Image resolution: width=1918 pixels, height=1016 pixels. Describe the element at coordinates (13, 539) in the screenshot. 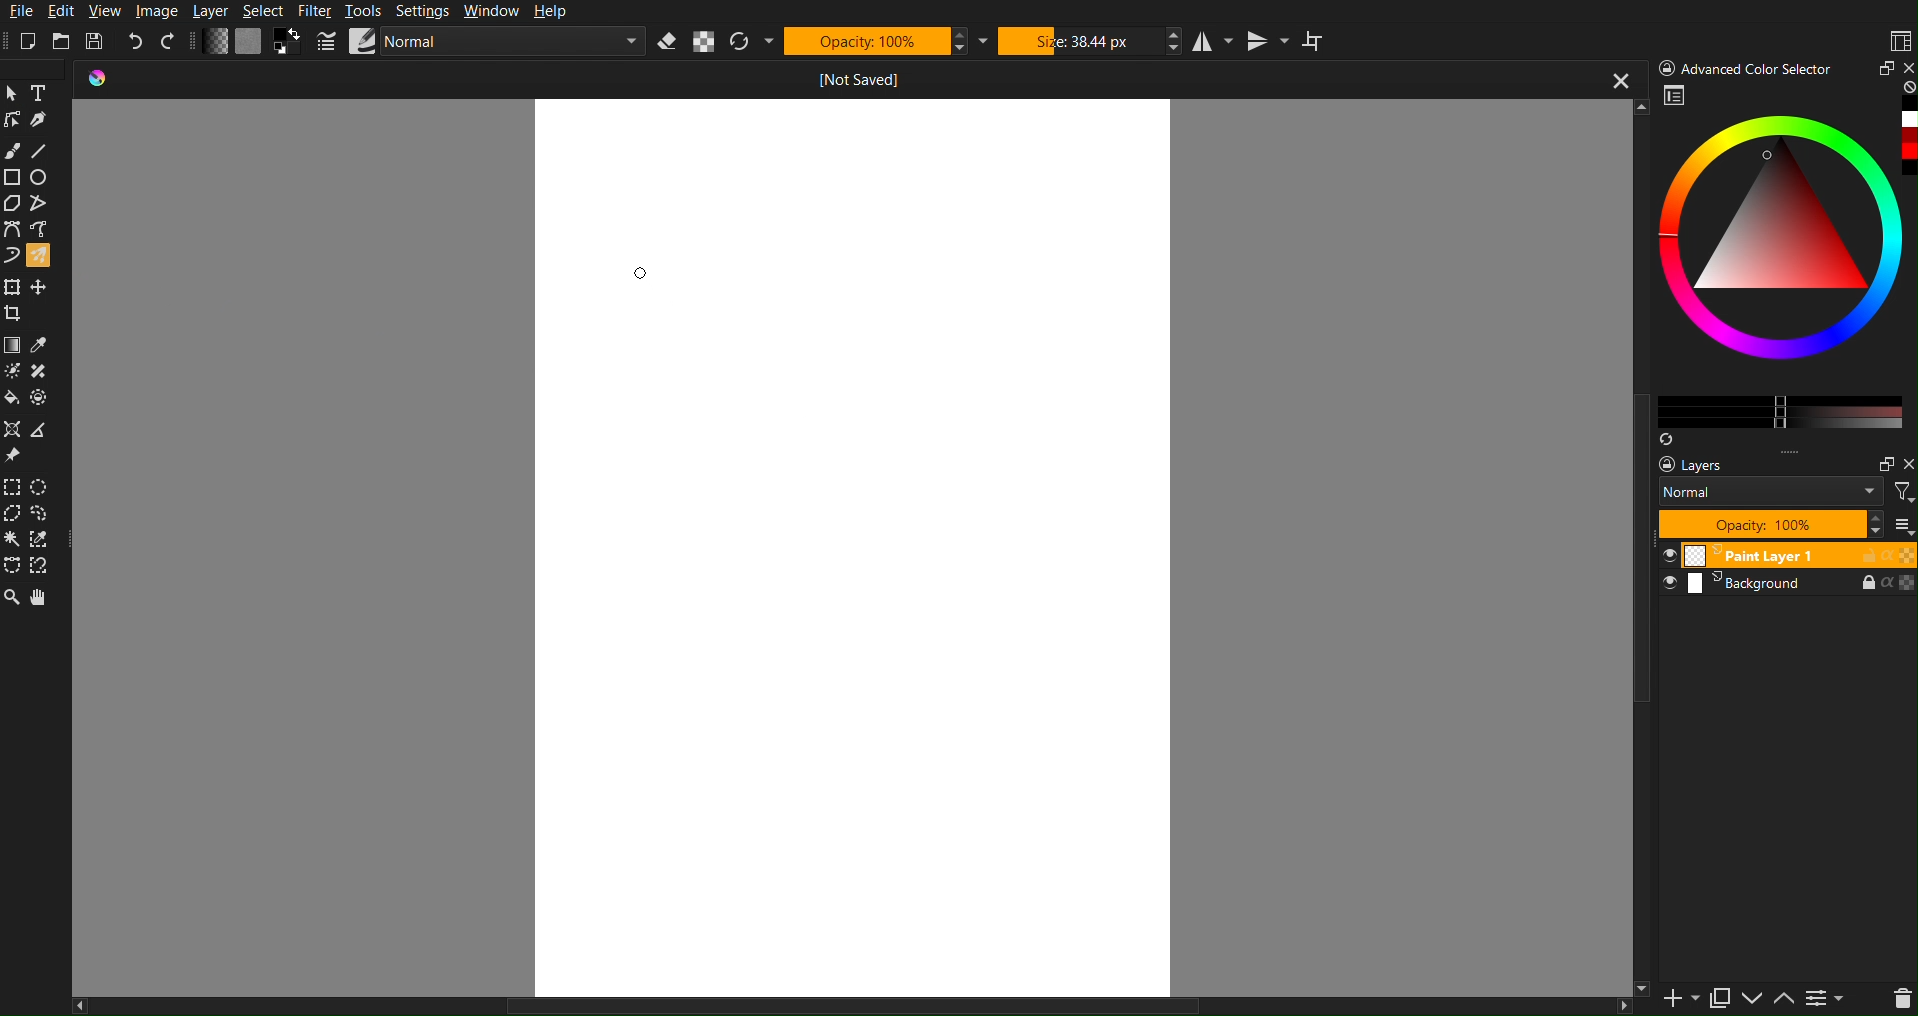

I see `Continous selection tool` at that location.